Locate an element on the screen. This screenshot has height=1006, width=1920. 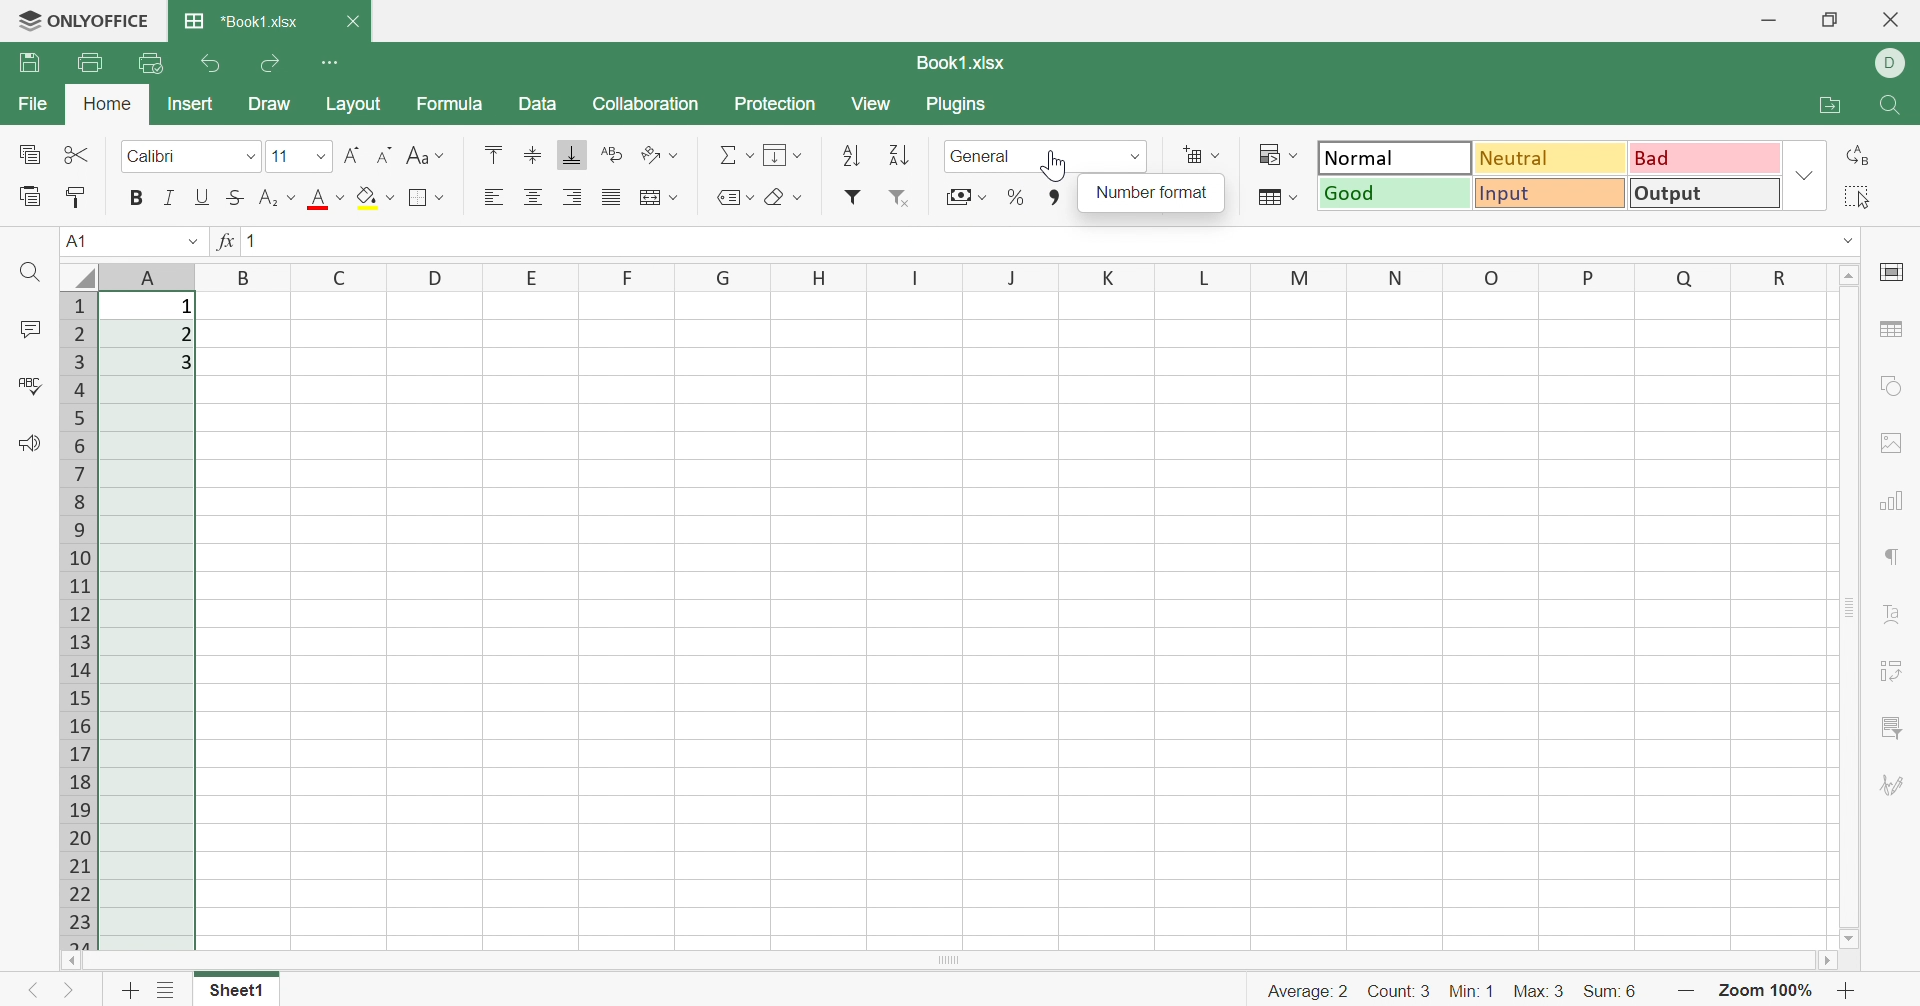
Sort ascending is located at coordinates (851, 157).